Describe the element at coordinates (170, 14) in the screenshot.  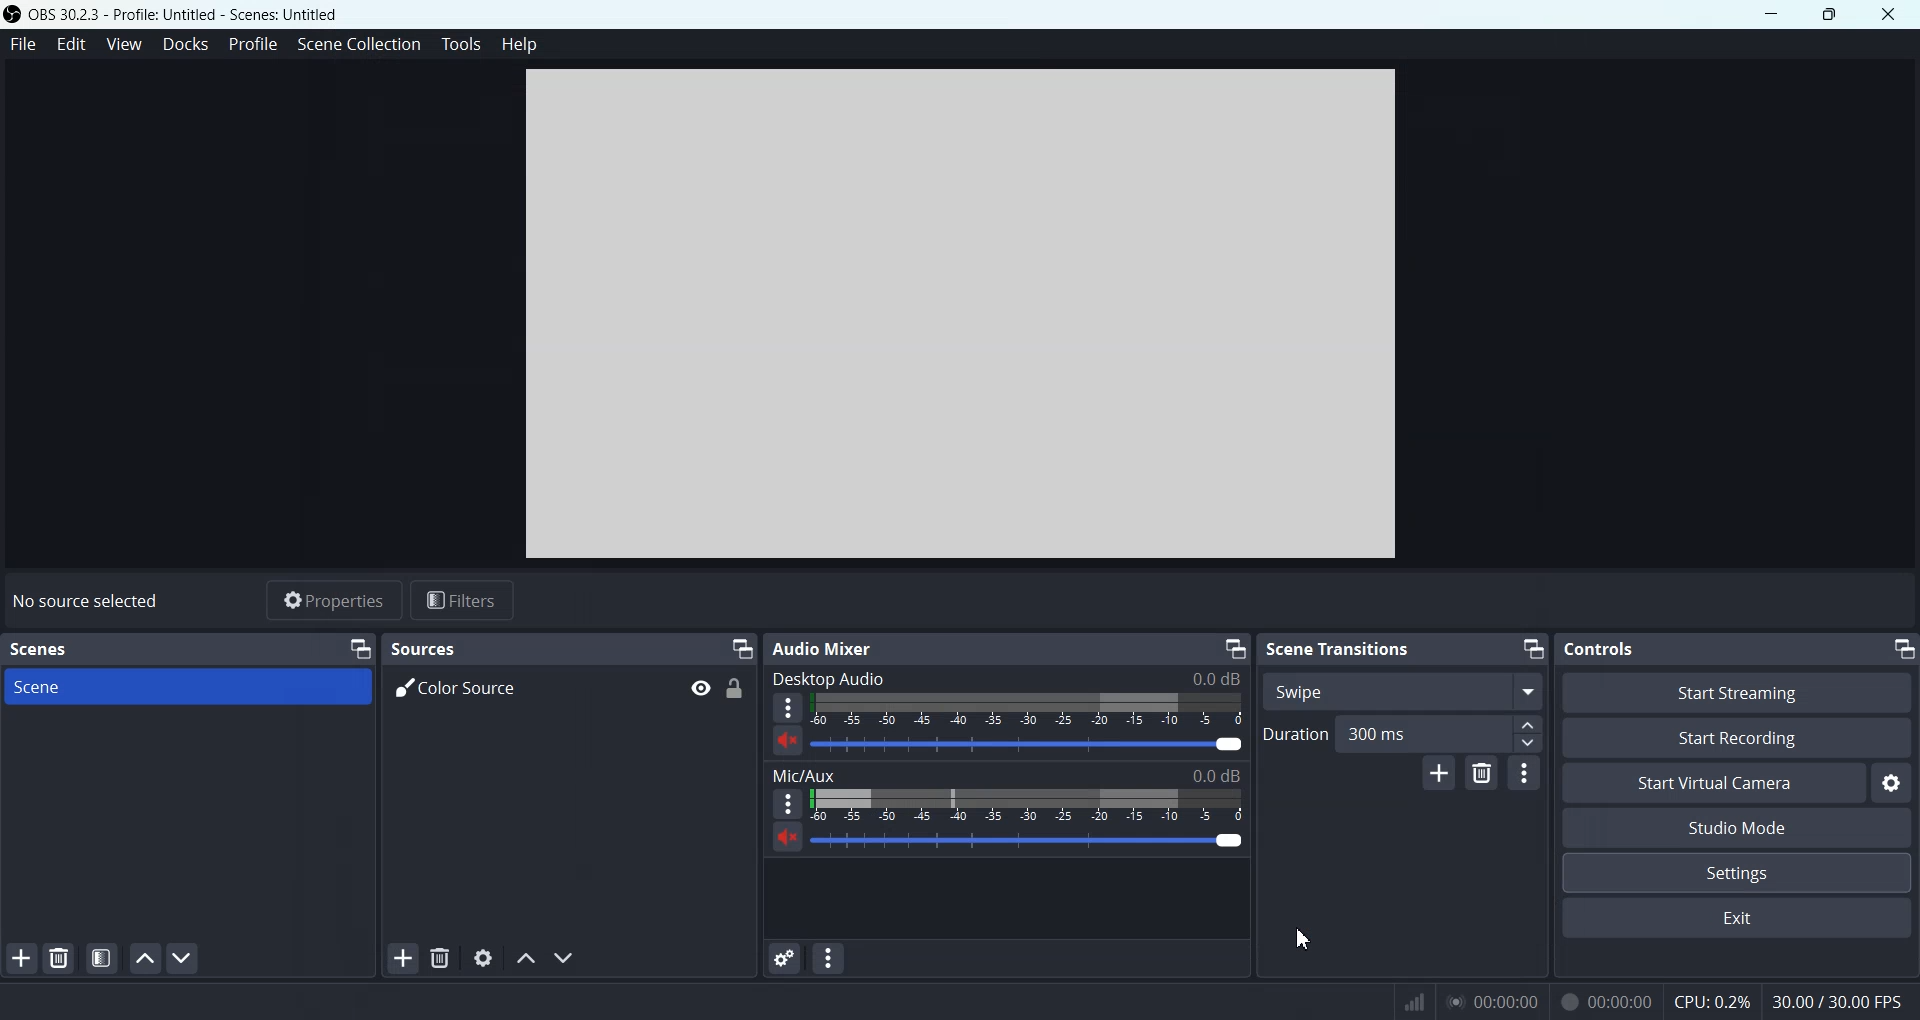
I see `Logo` at that location.